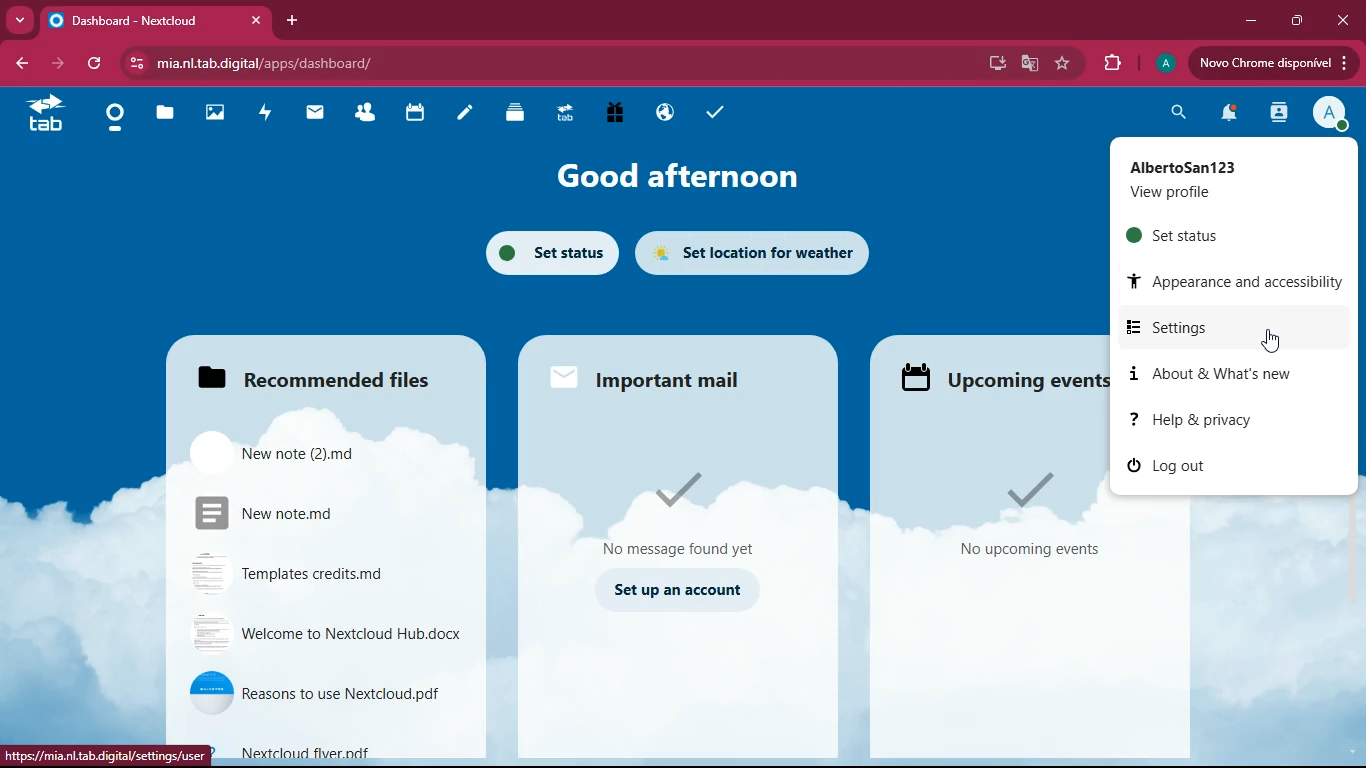  I want to click on extensions, so click(1110, 64).